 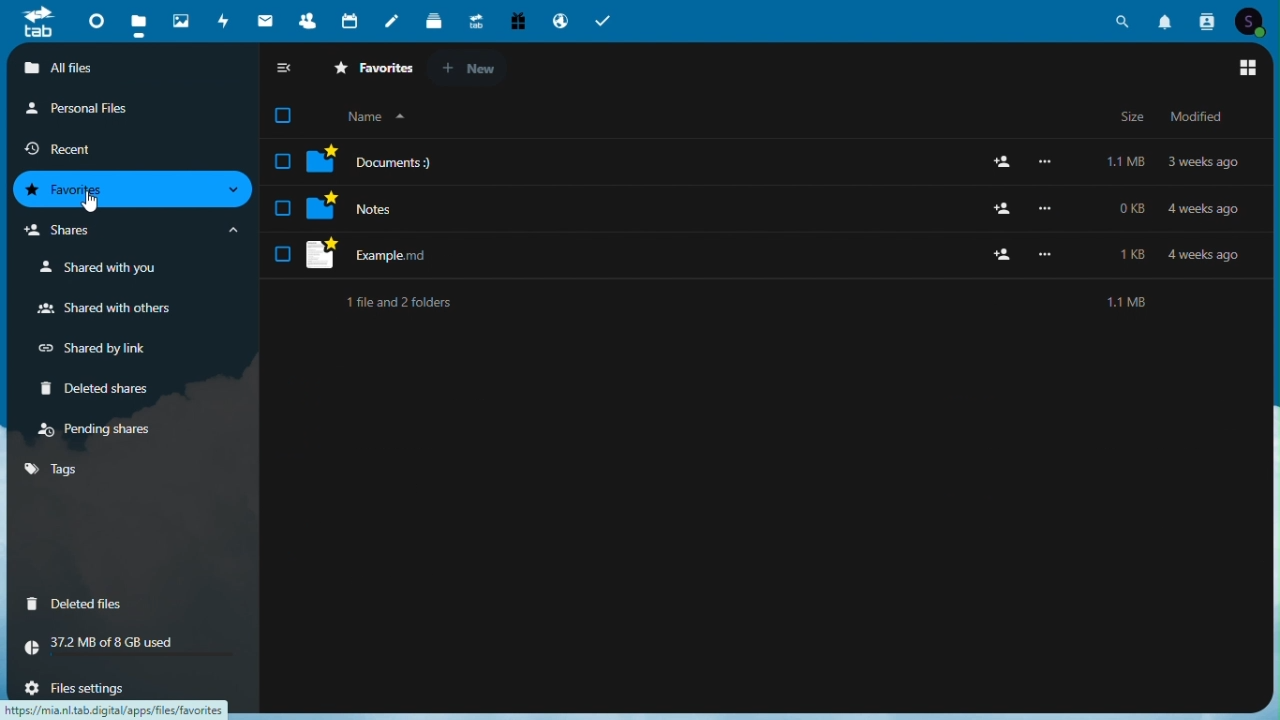 I want to click on Deleted share, so click(x=96, y=388).